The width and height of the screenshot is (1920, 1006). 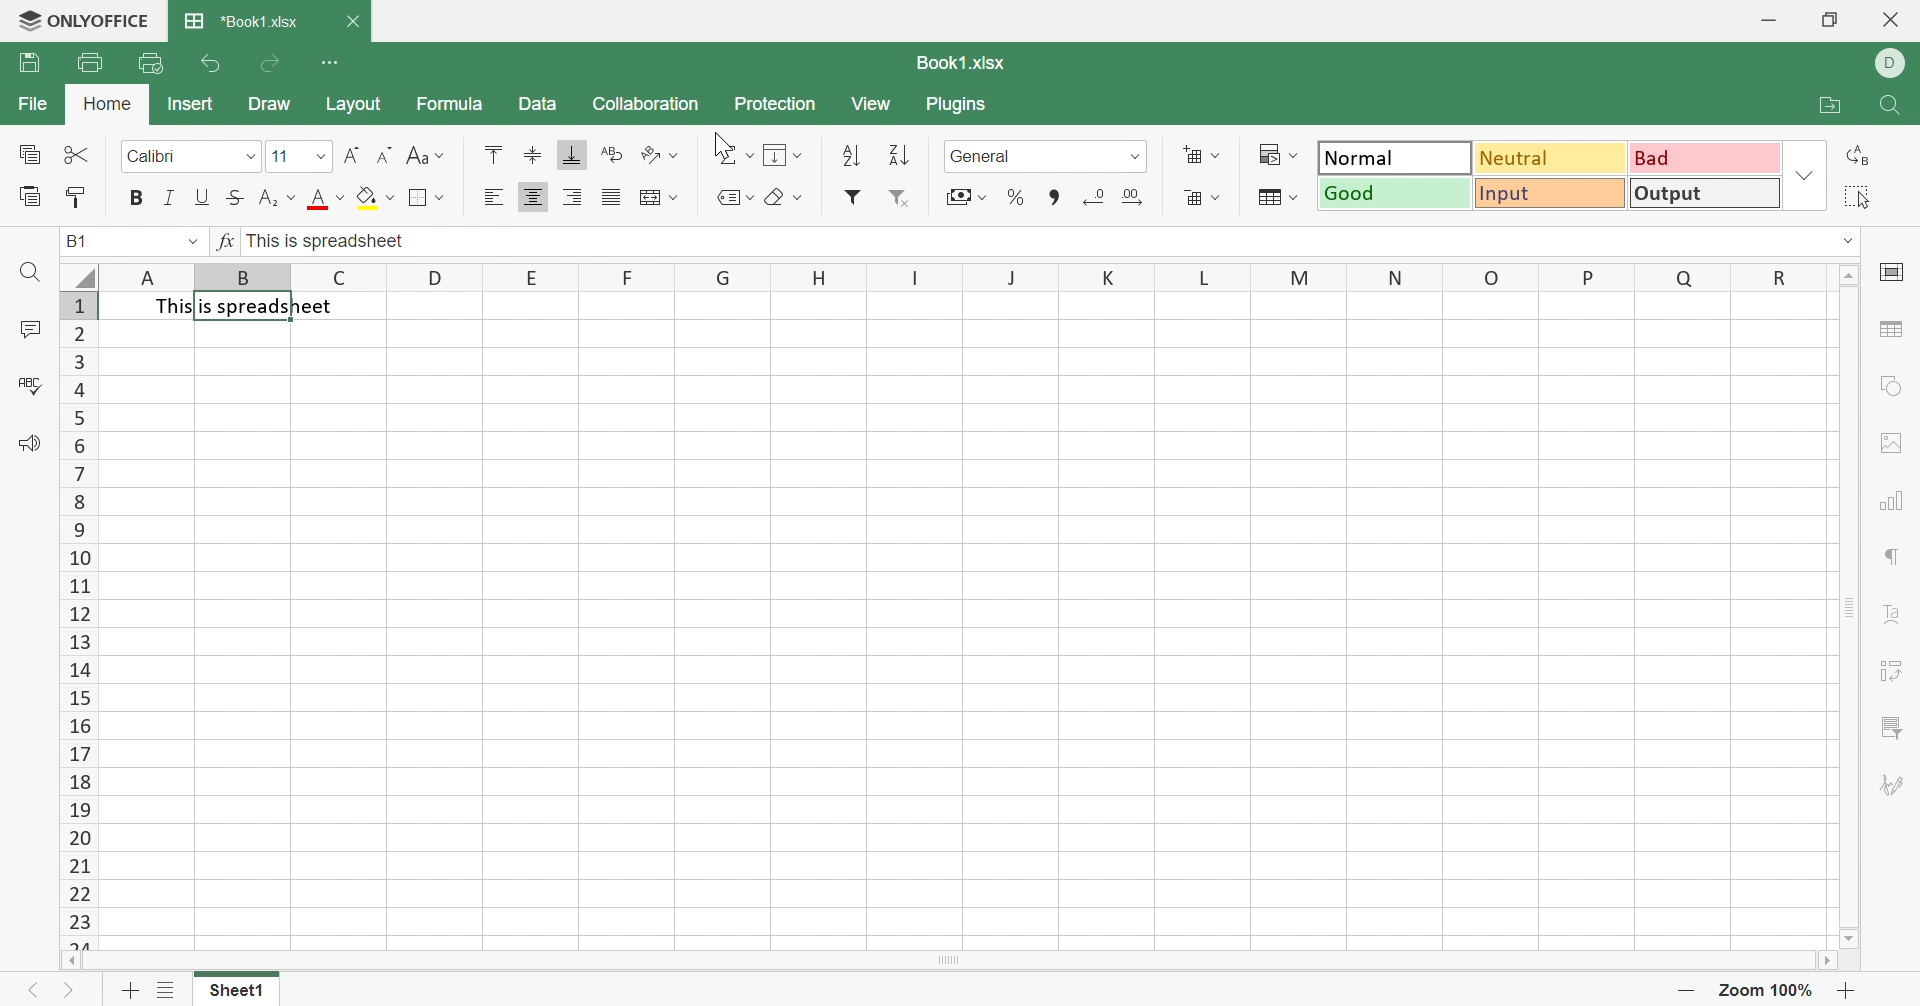 What do you see at coordinates (1890, 674) in the screenshot?
I see `Pivot Table settings` at bounding box center [1890, 674].